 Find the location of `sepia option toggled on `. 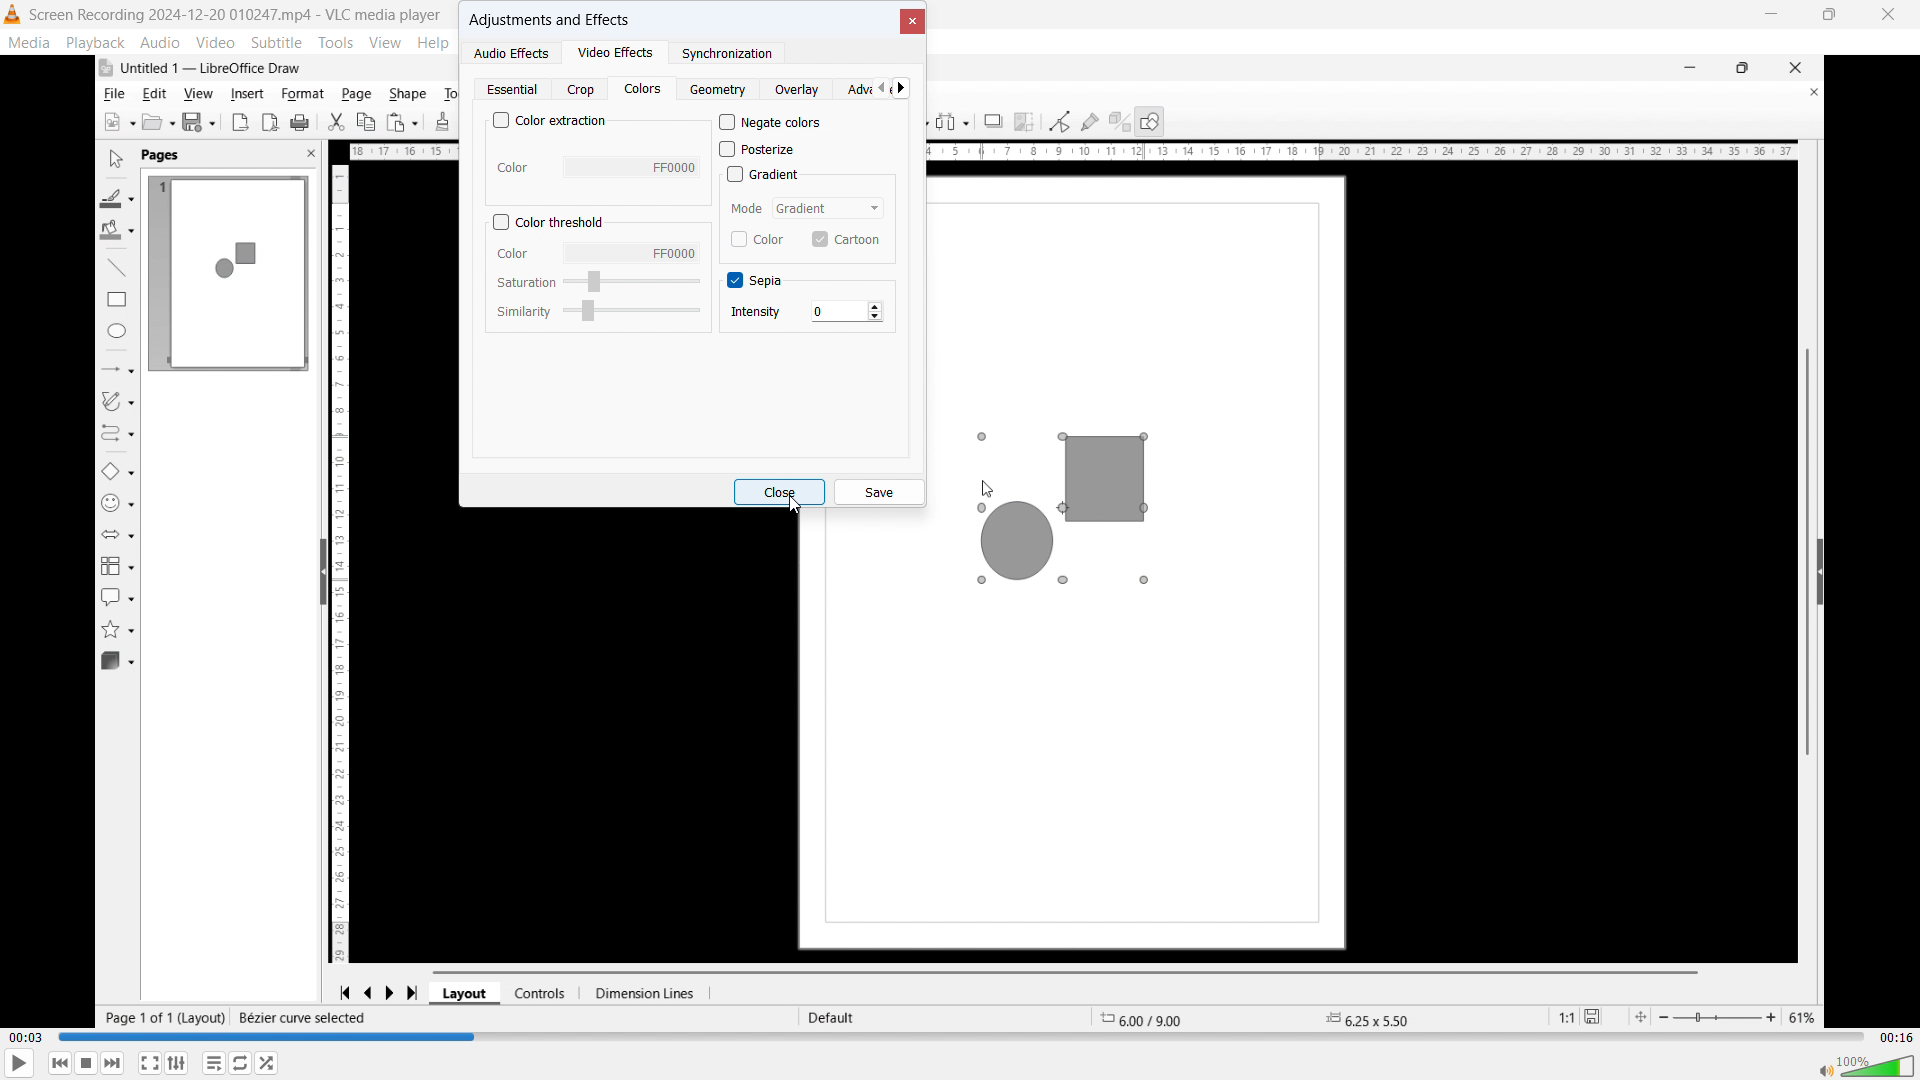

sepia option toggled on  is located at coordinates (755, 281).